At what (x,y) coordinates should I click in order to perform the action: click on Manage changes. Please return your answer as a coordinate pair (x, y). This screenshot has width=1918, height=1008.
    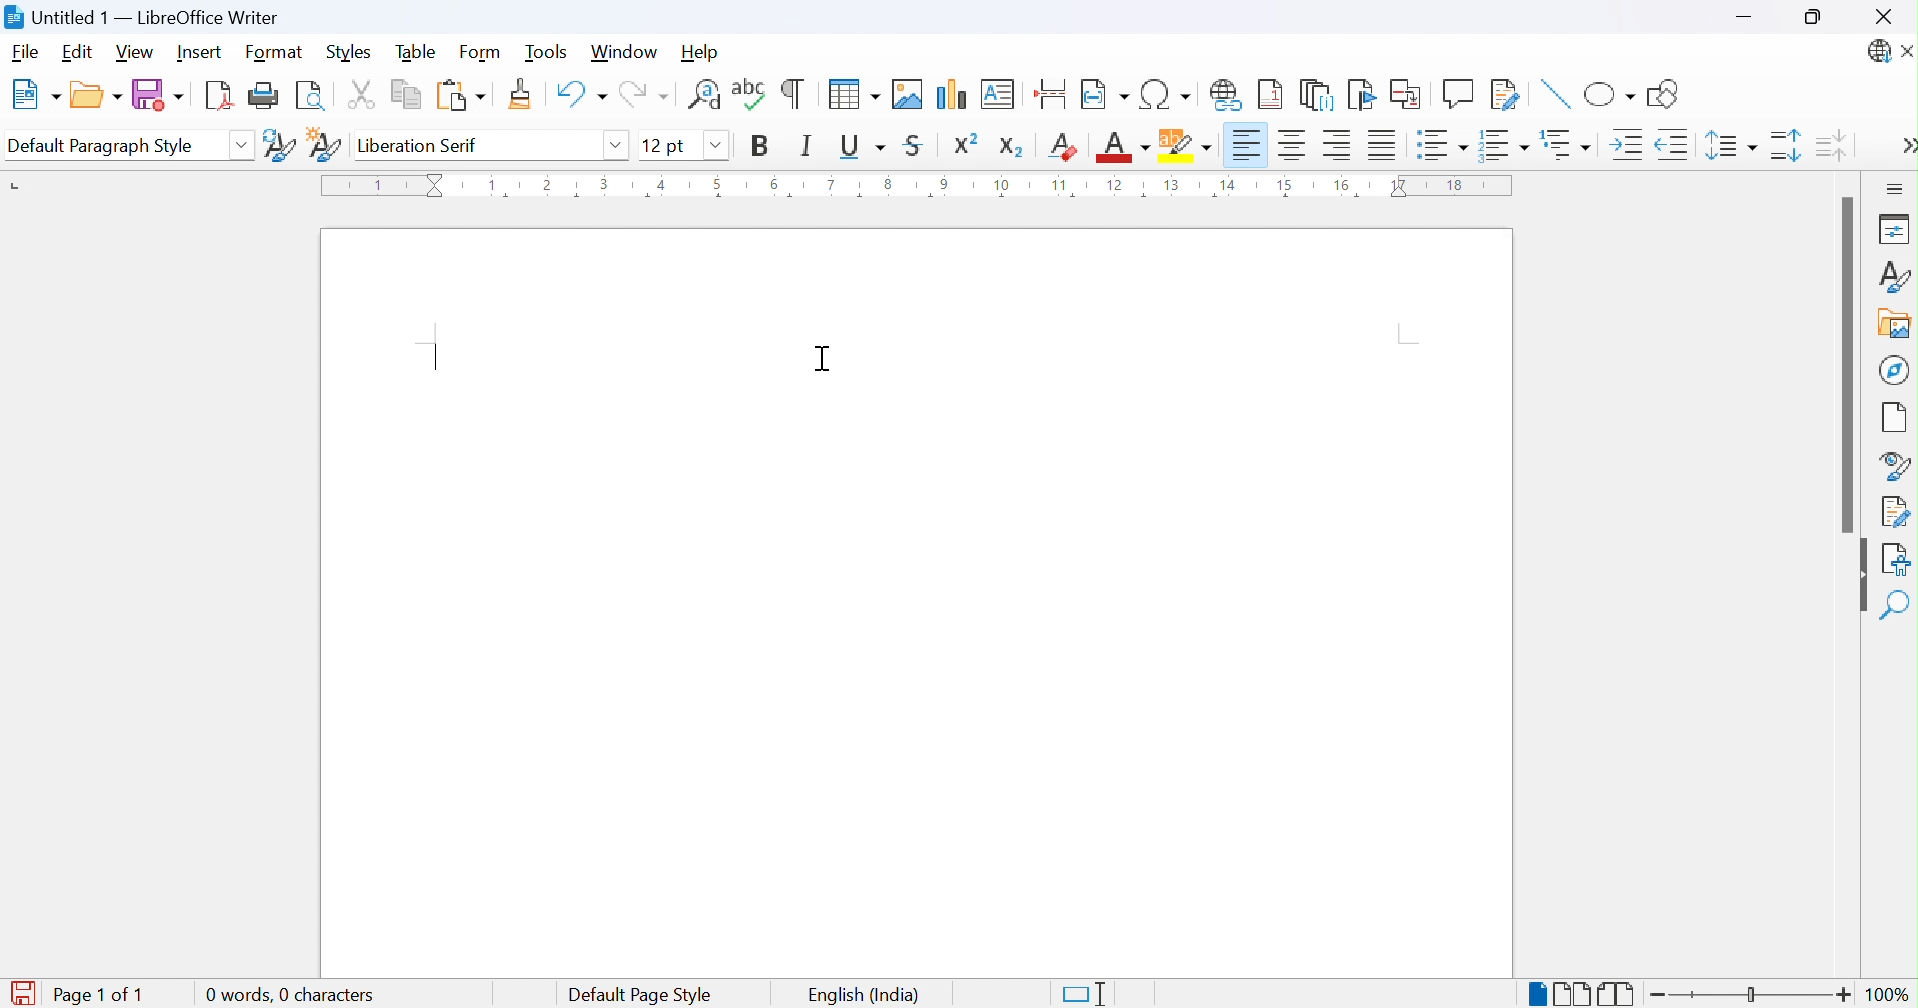
    Looking at the image, I should click on (1895, 513).